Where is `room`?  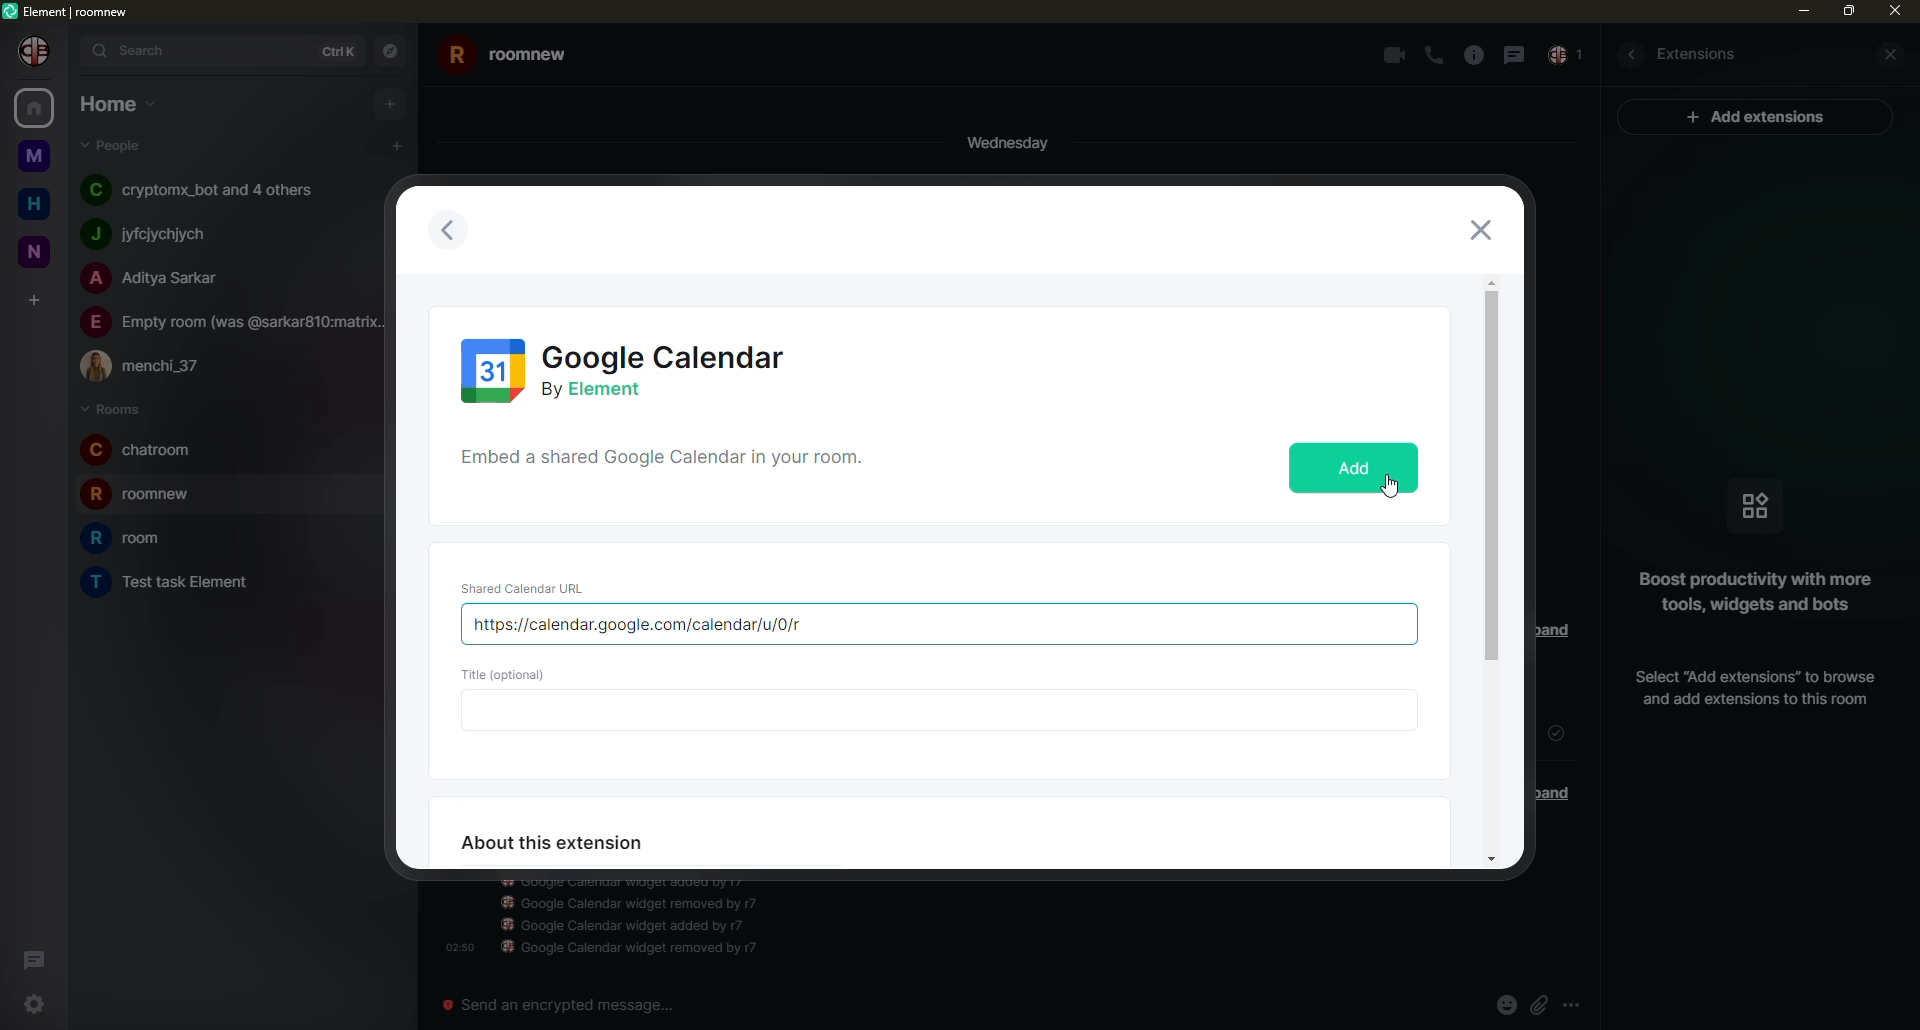 room is located at coordinates (174, 581).